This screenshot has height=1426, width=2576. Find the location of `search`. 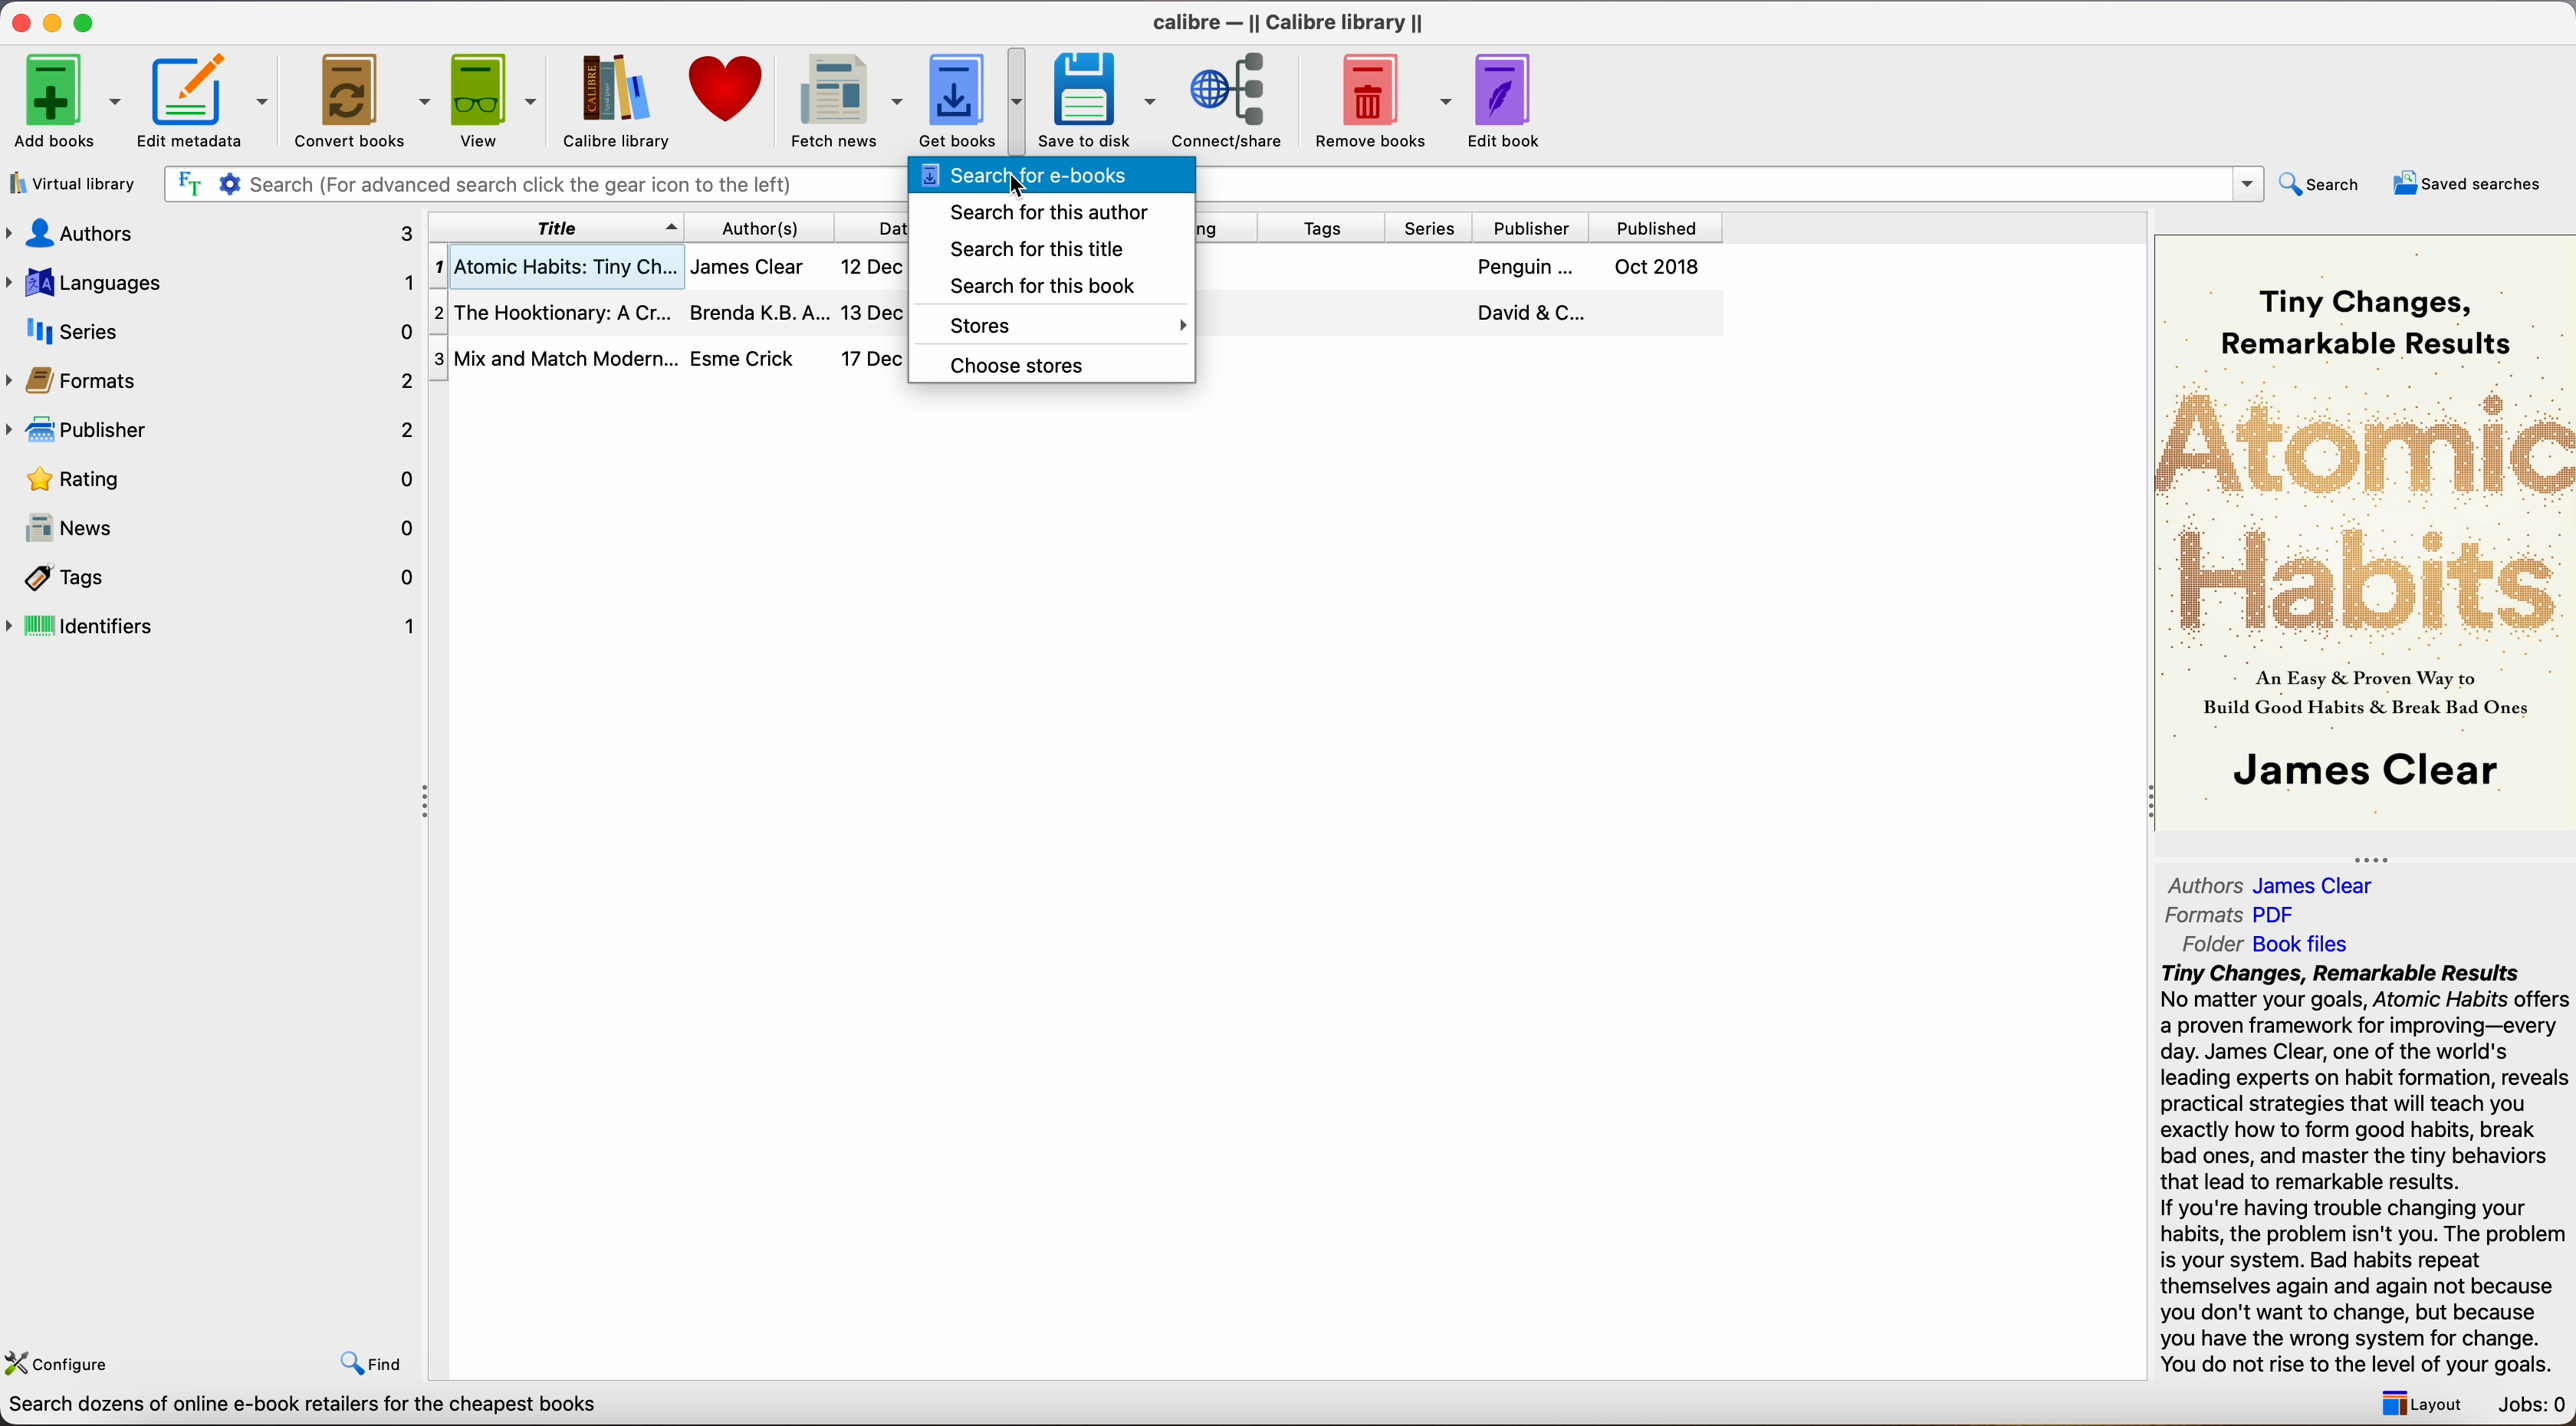

search is located at coordinates (2323, 183).